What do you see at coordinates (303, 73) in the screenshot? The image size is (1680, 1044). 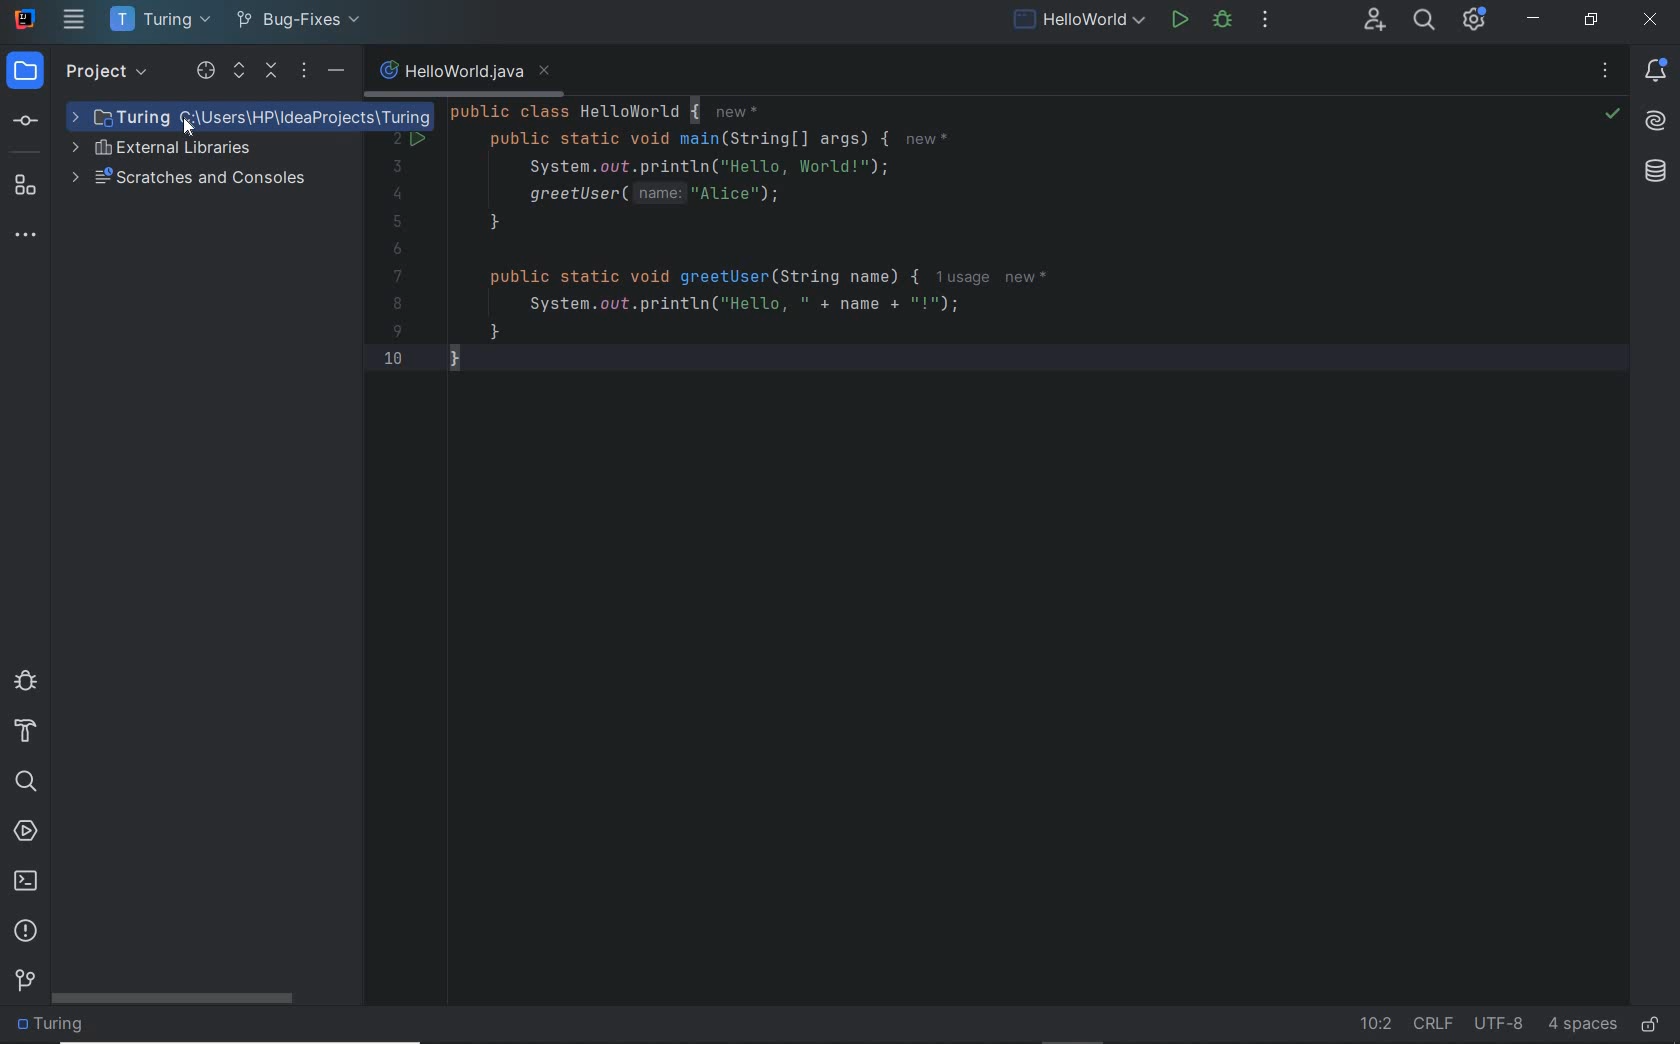 I see `options` at bounding box center [303, 73].